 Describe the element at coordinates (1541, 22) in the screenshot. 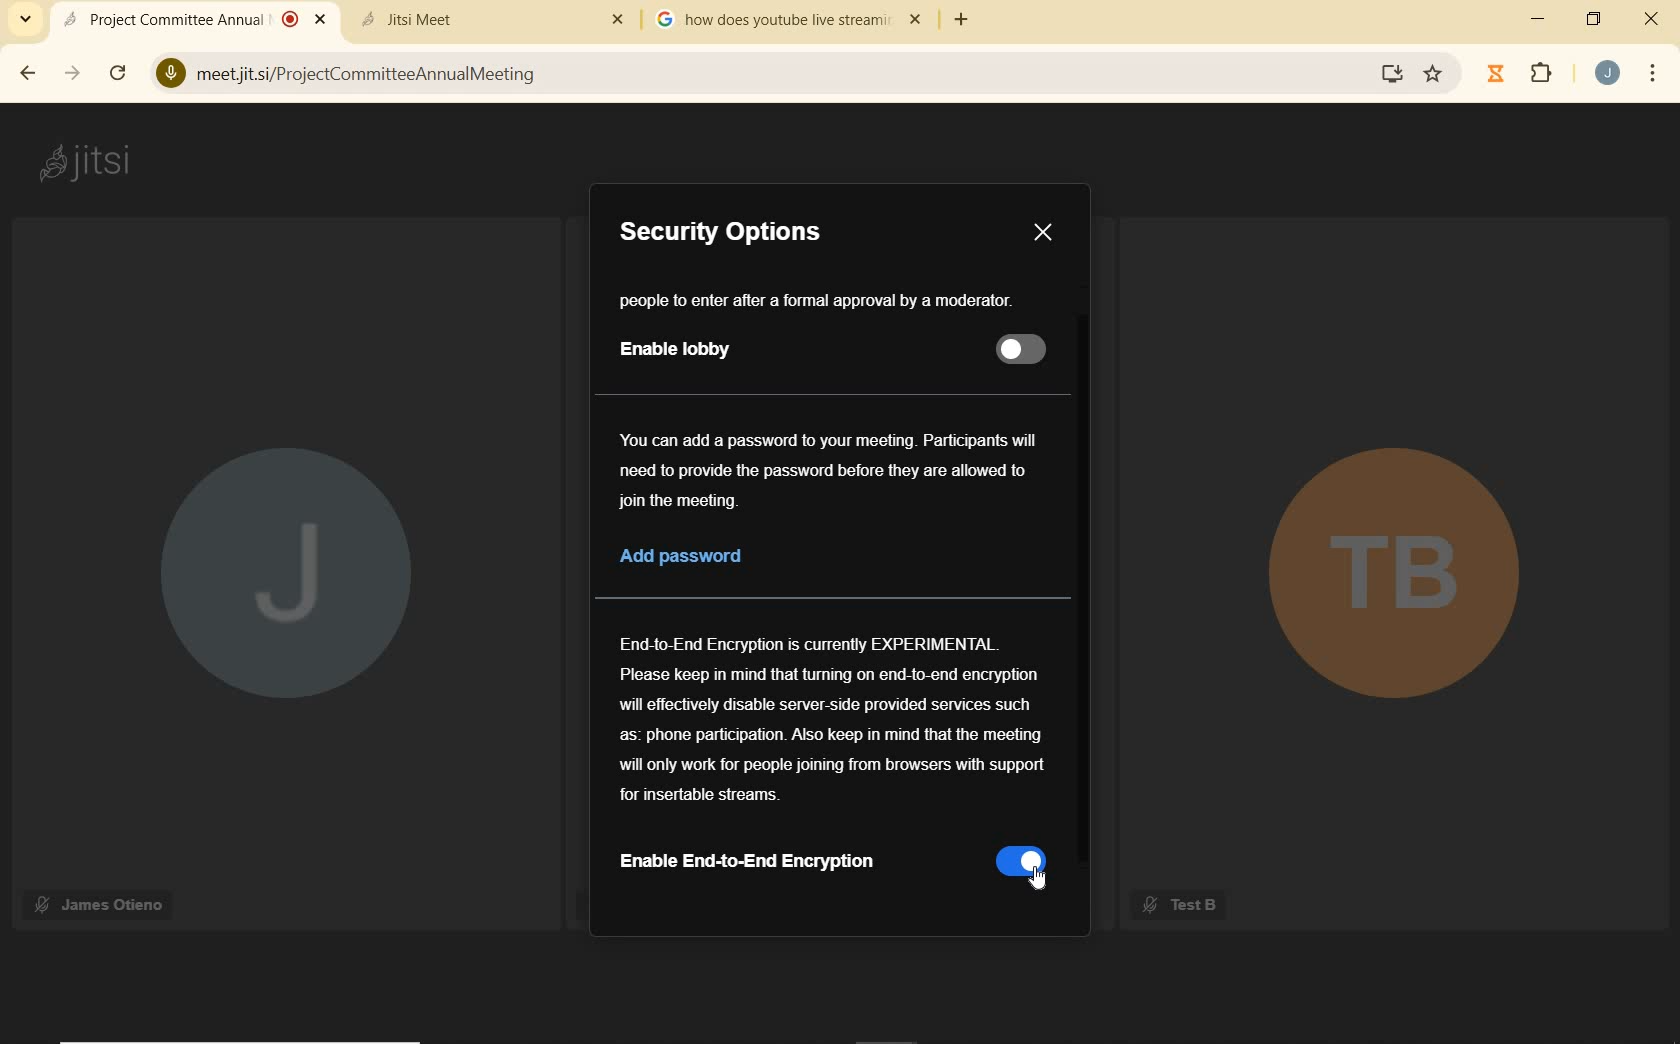

I see `MINIMIZE` at that location.